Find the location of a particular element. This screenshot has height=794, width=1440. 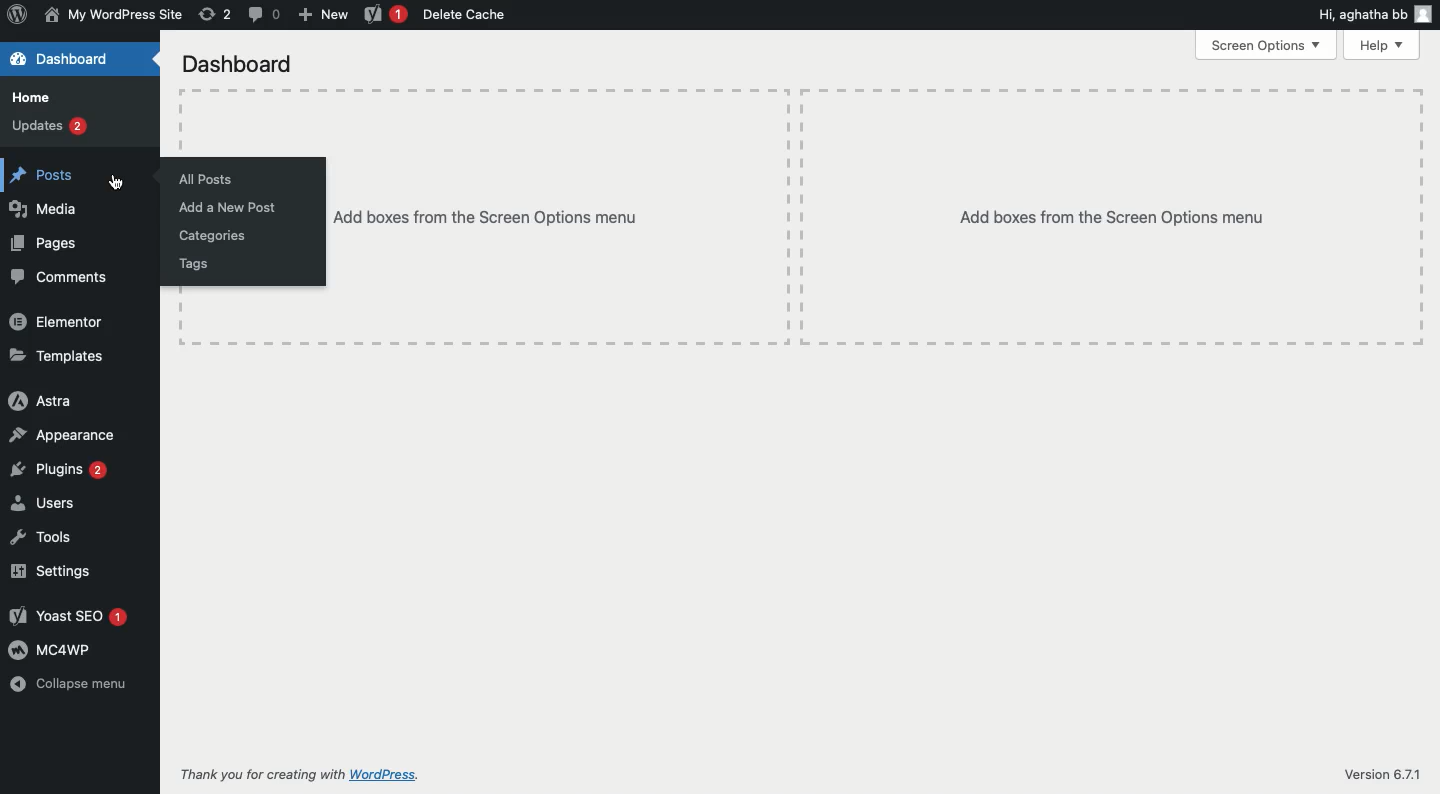

Name is located at coordinates (113, 15).